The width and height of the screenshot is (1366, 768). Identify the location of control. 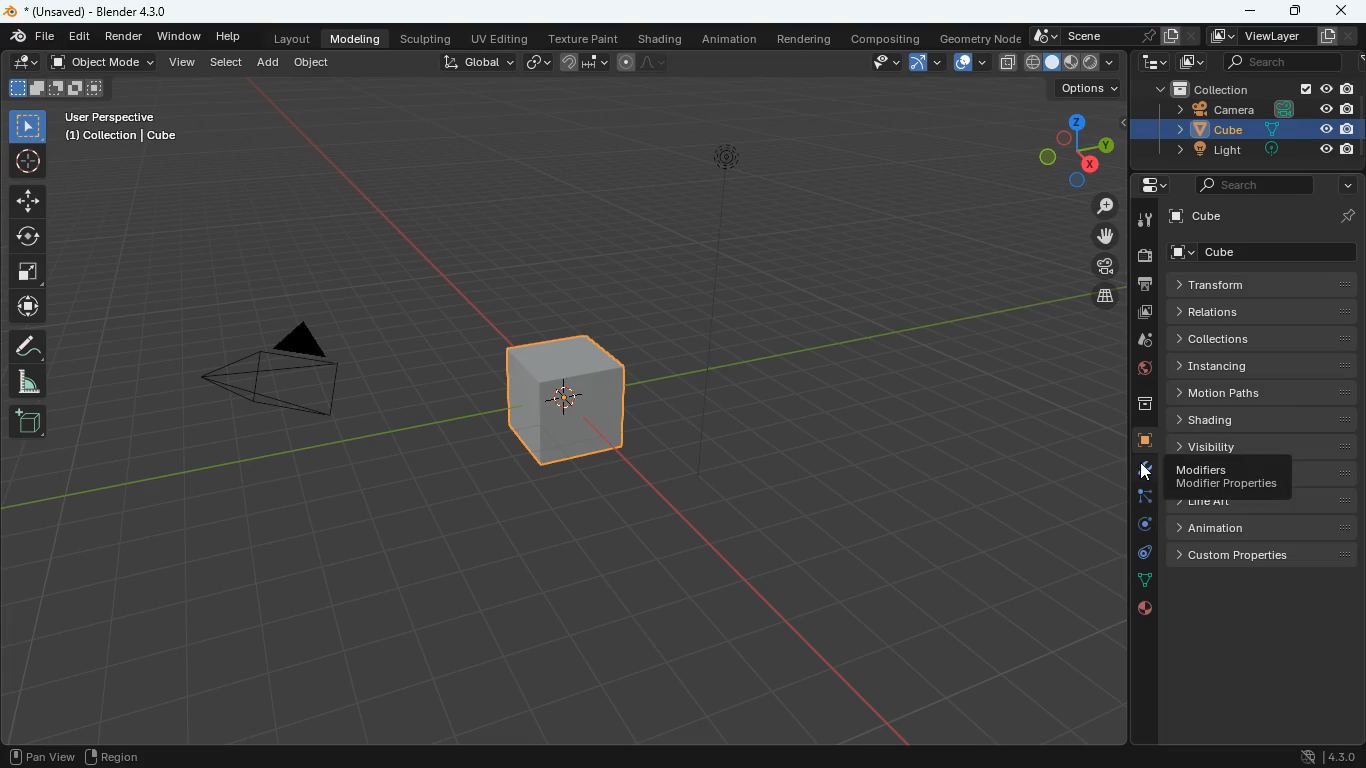
(1141, 555).